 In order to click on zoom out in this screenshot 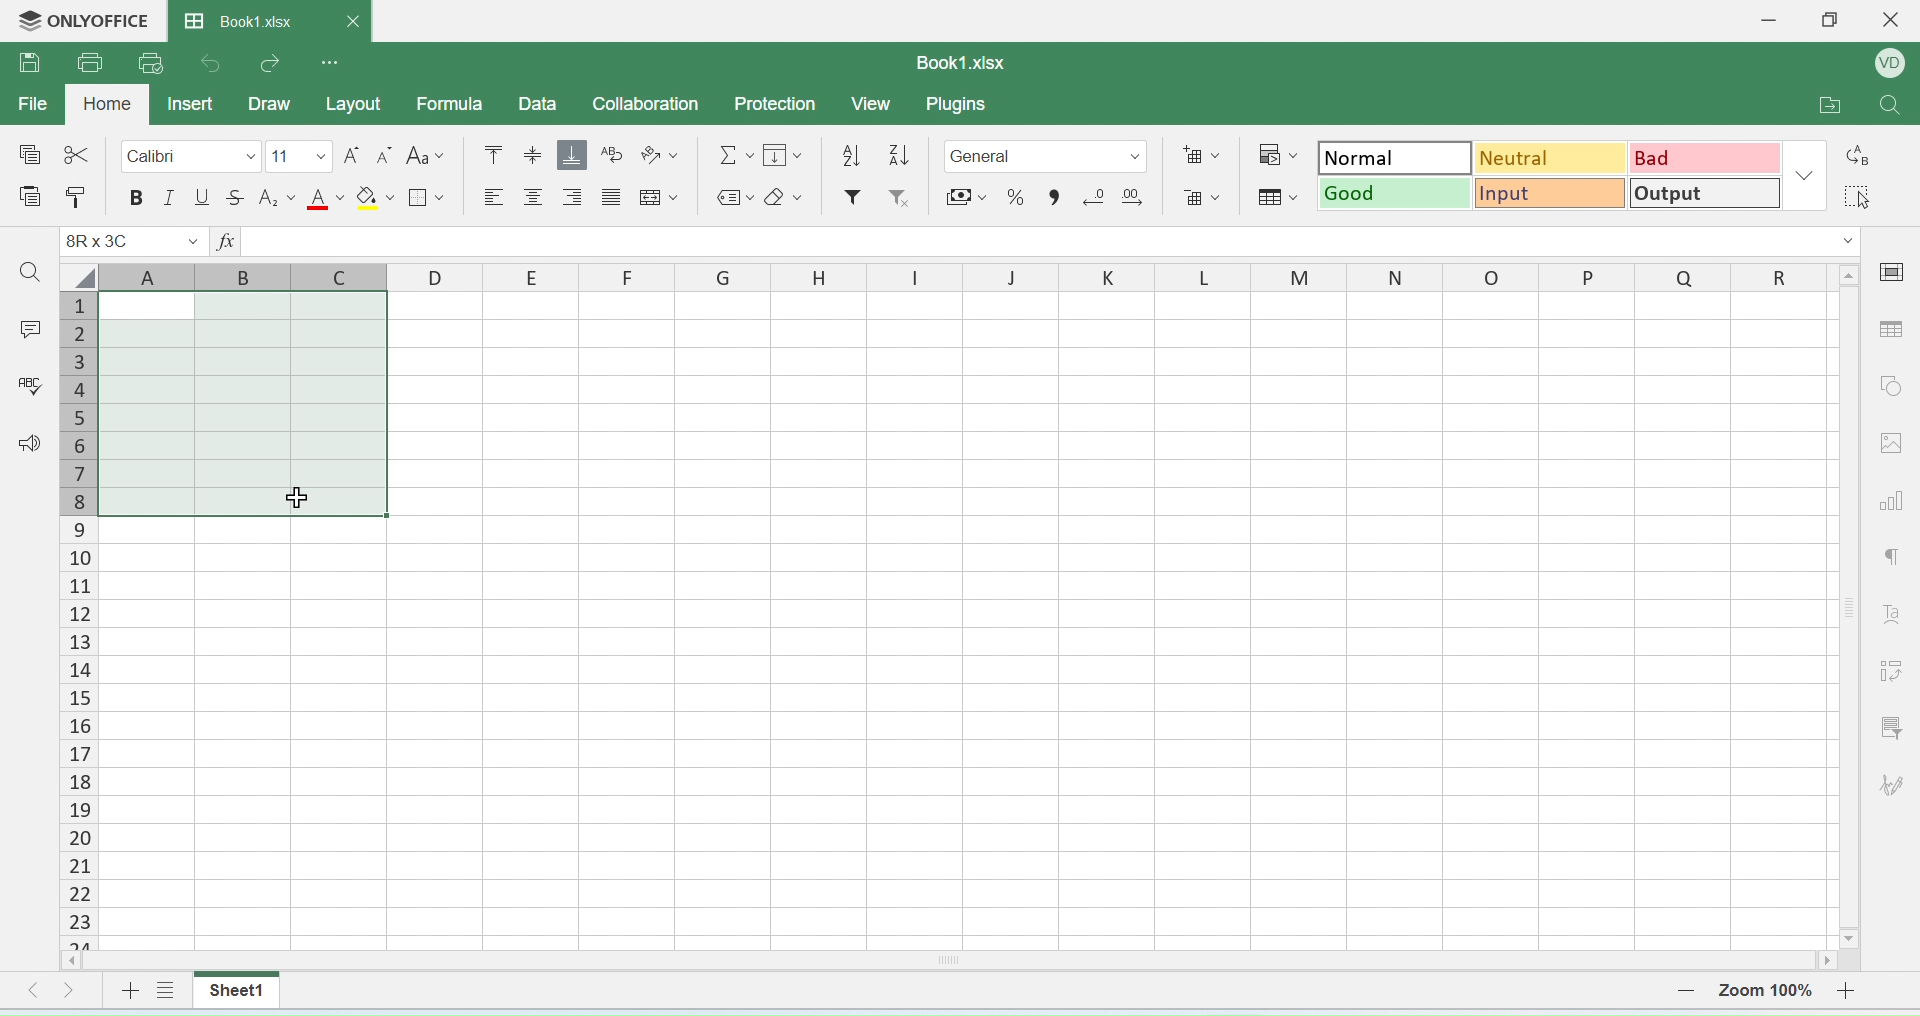, I will do `click(1682, 989)`.